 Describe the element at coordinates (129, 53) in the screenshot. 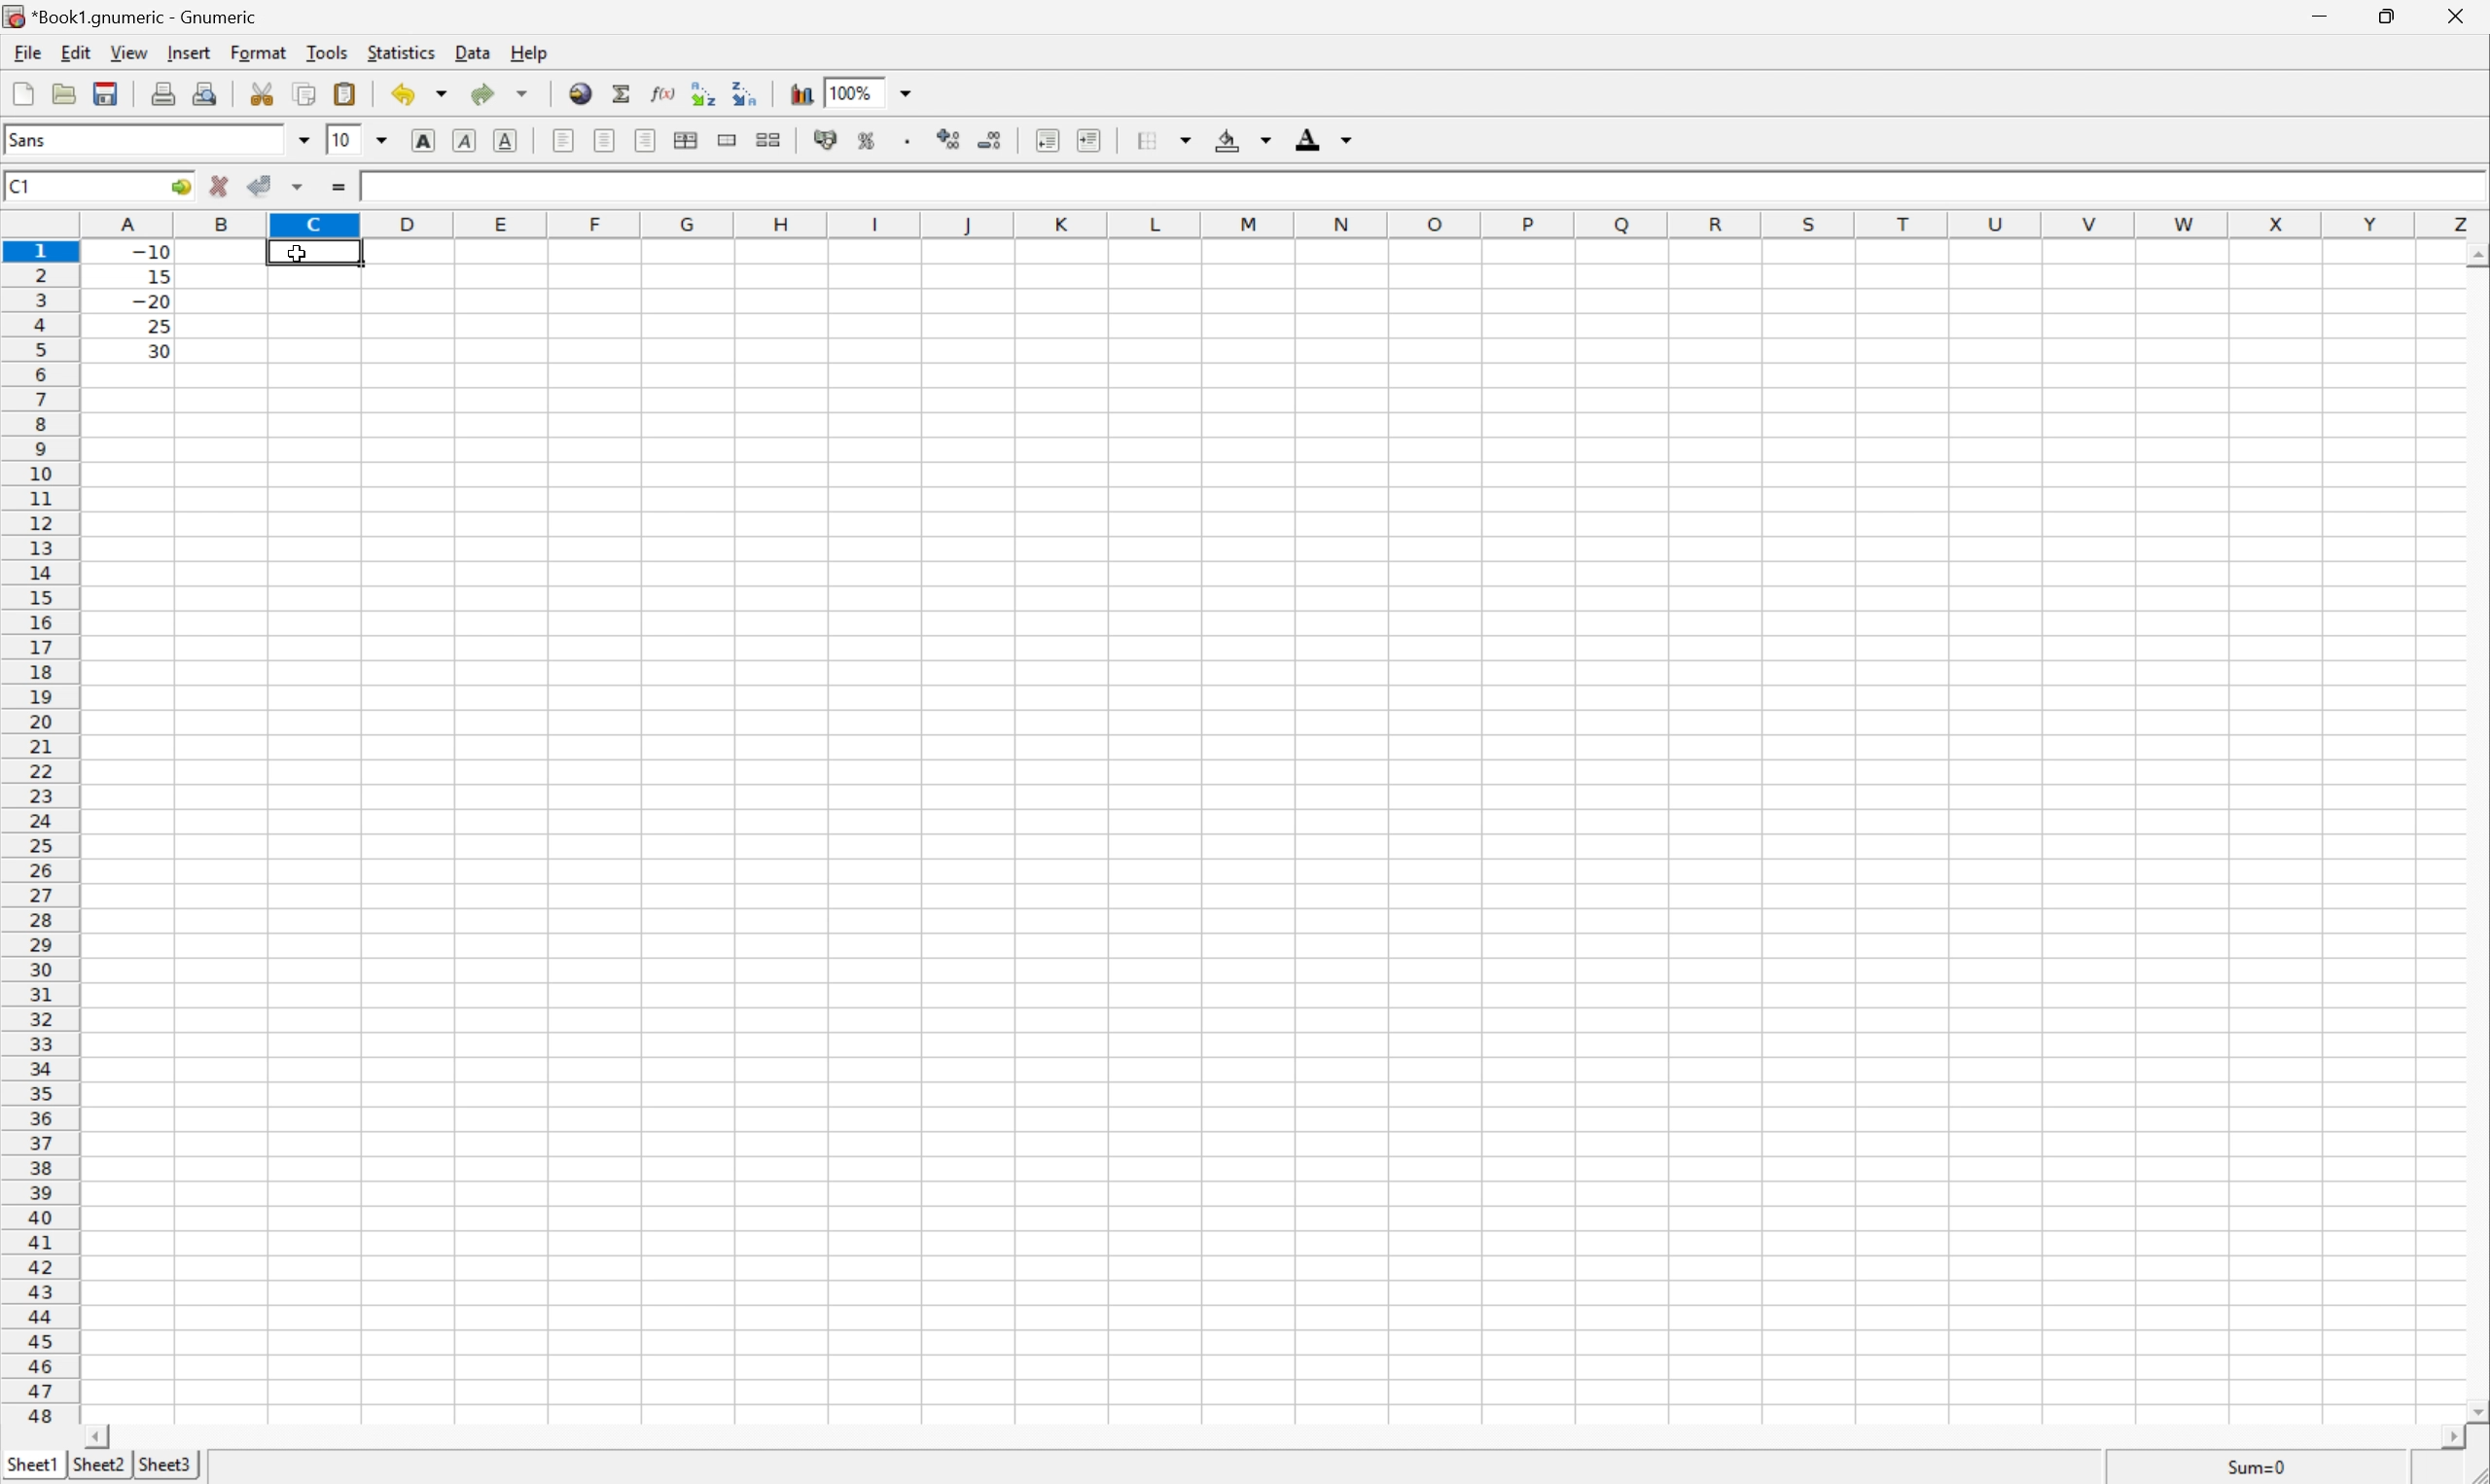

I see `View` at that location.